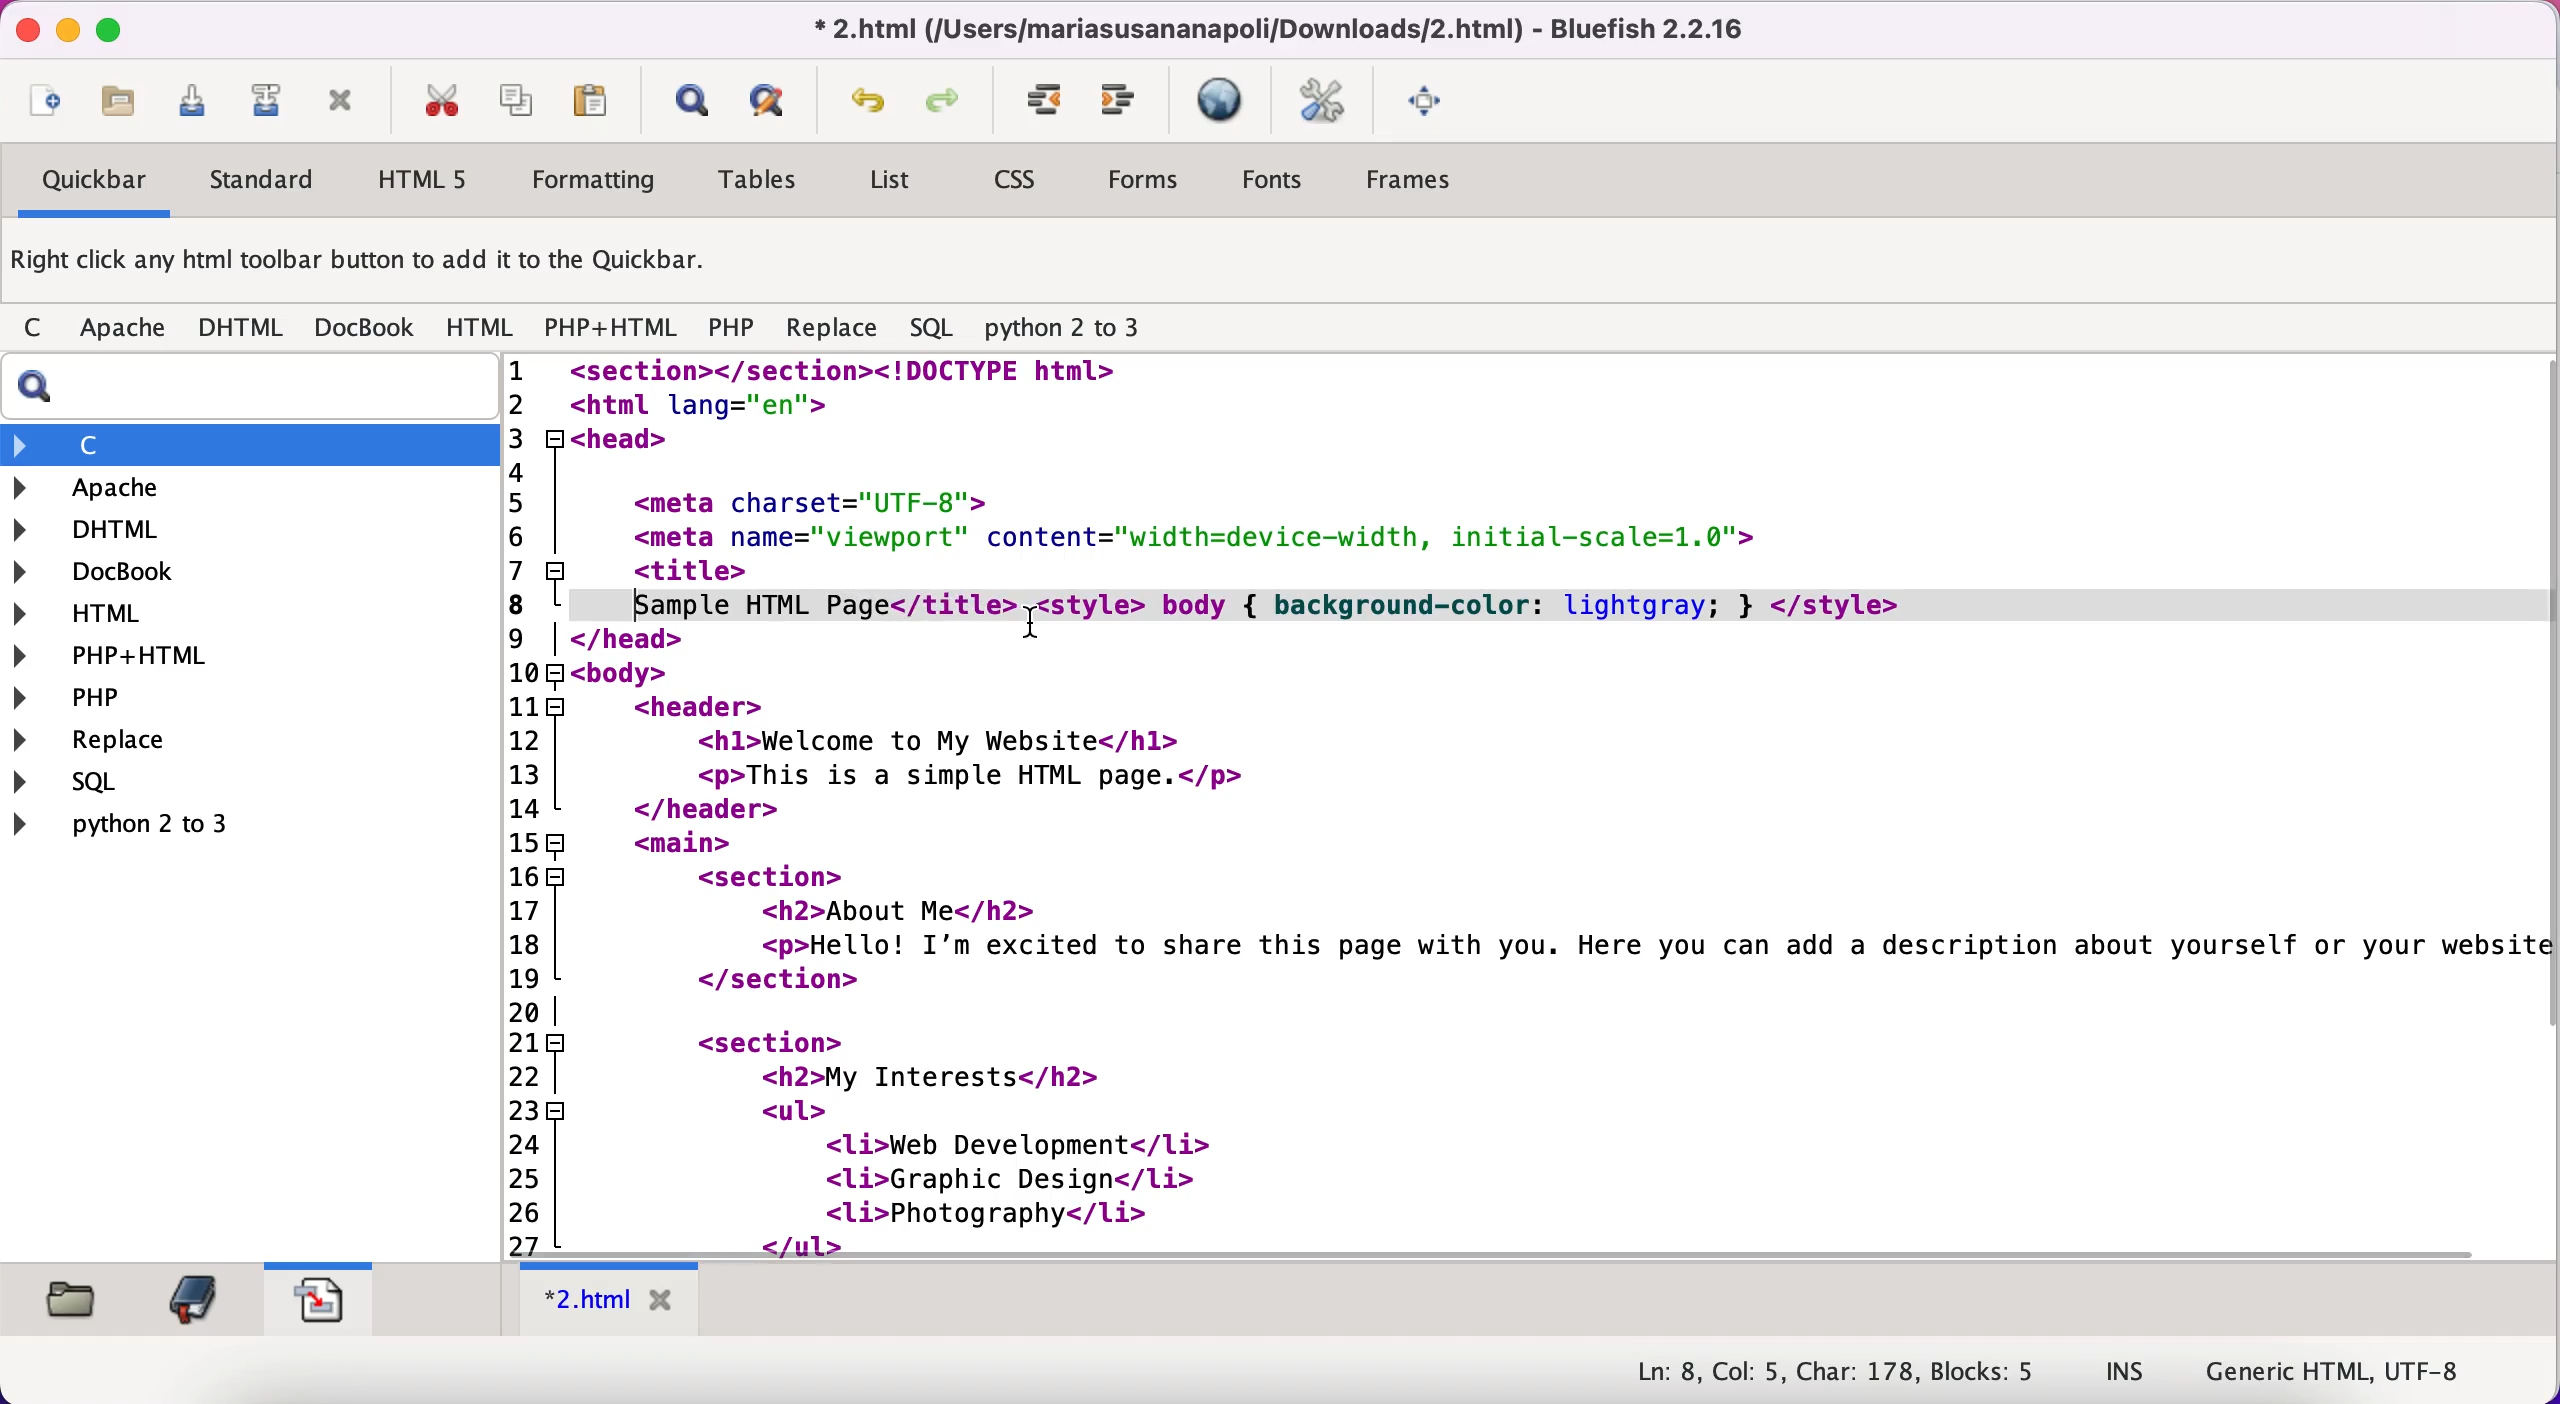  What do you see at coordinates (1414, 180) in the screenshot?
I see `frames` at bounding box center [1414, 180].